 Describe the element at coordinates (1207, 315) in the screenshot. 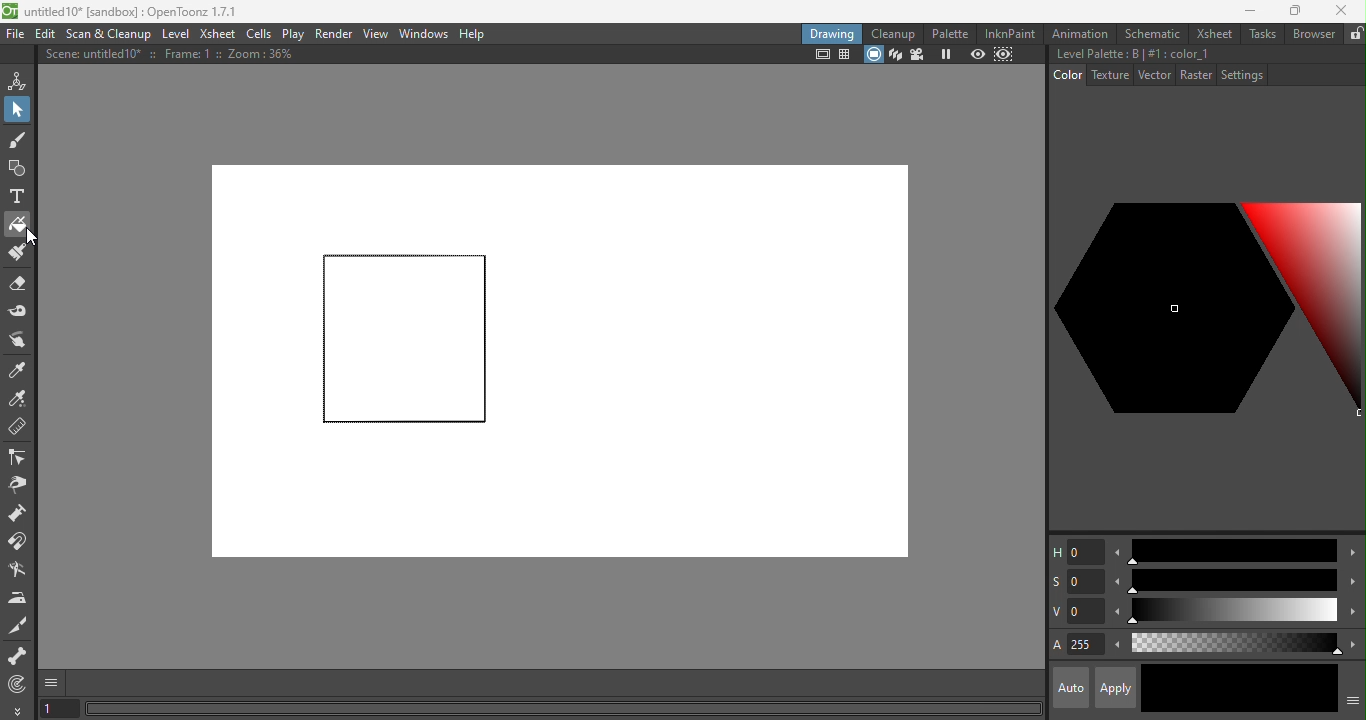

I see `color palettes` at that location.